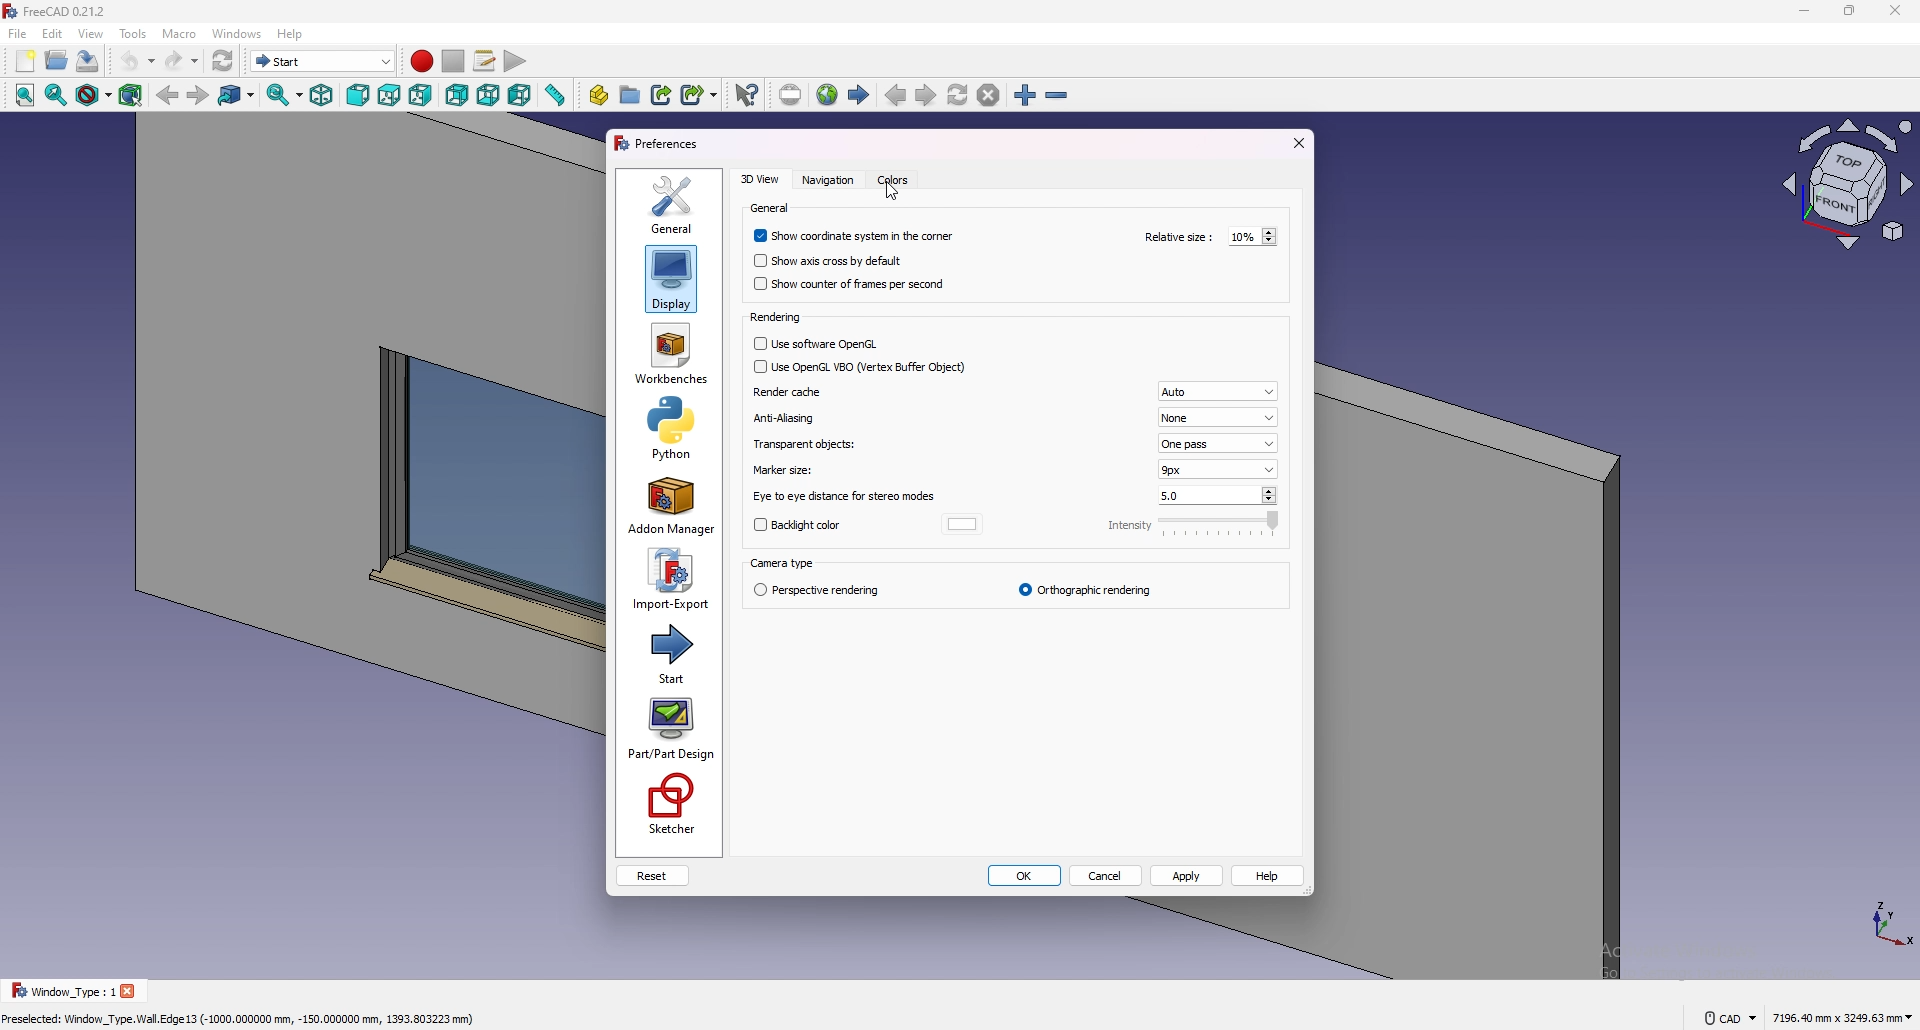 Image resolution: width=1920 pixels, height=1030 pixels. Describe the element at coordinates (457, 96) in the screenshot. I see `rear` at that location.